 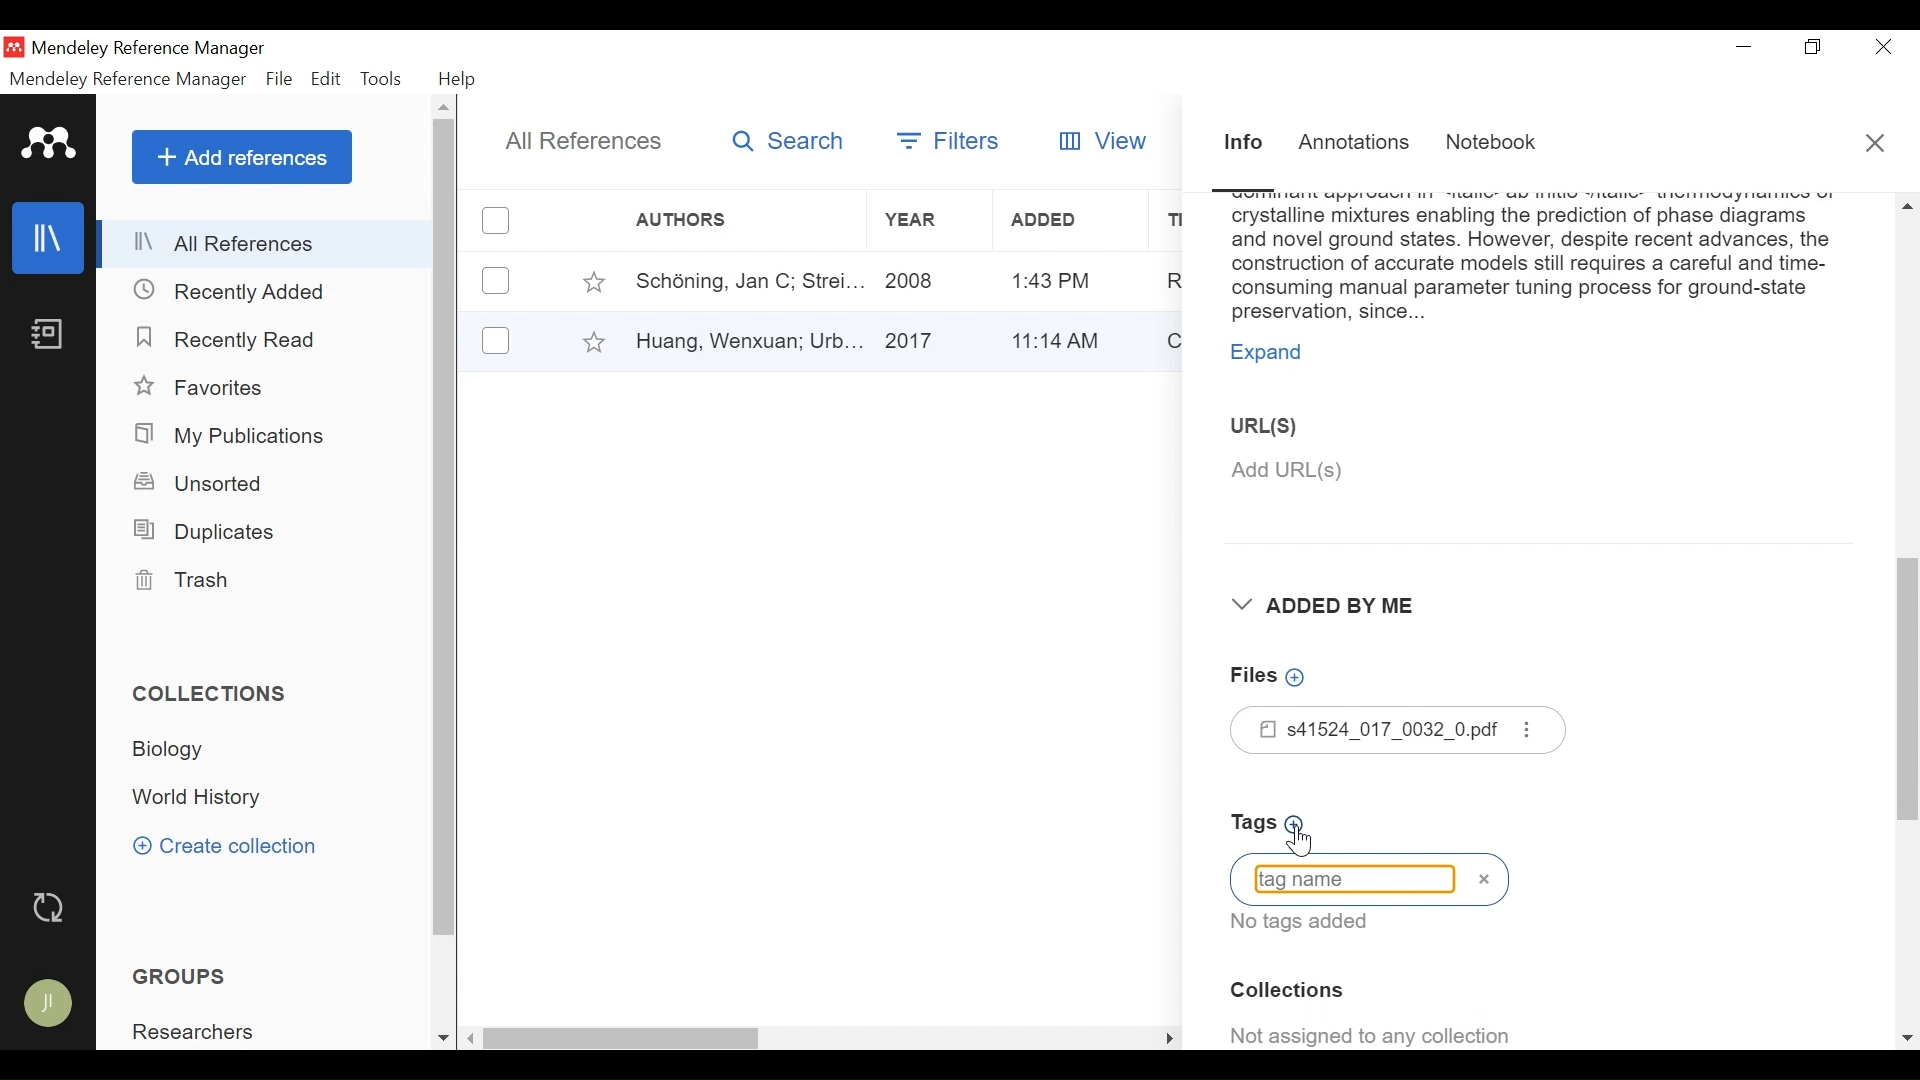 What do you see at coordinates (581, 143) in the screenshot?
I see `All References` at bounding box center [581, 143].